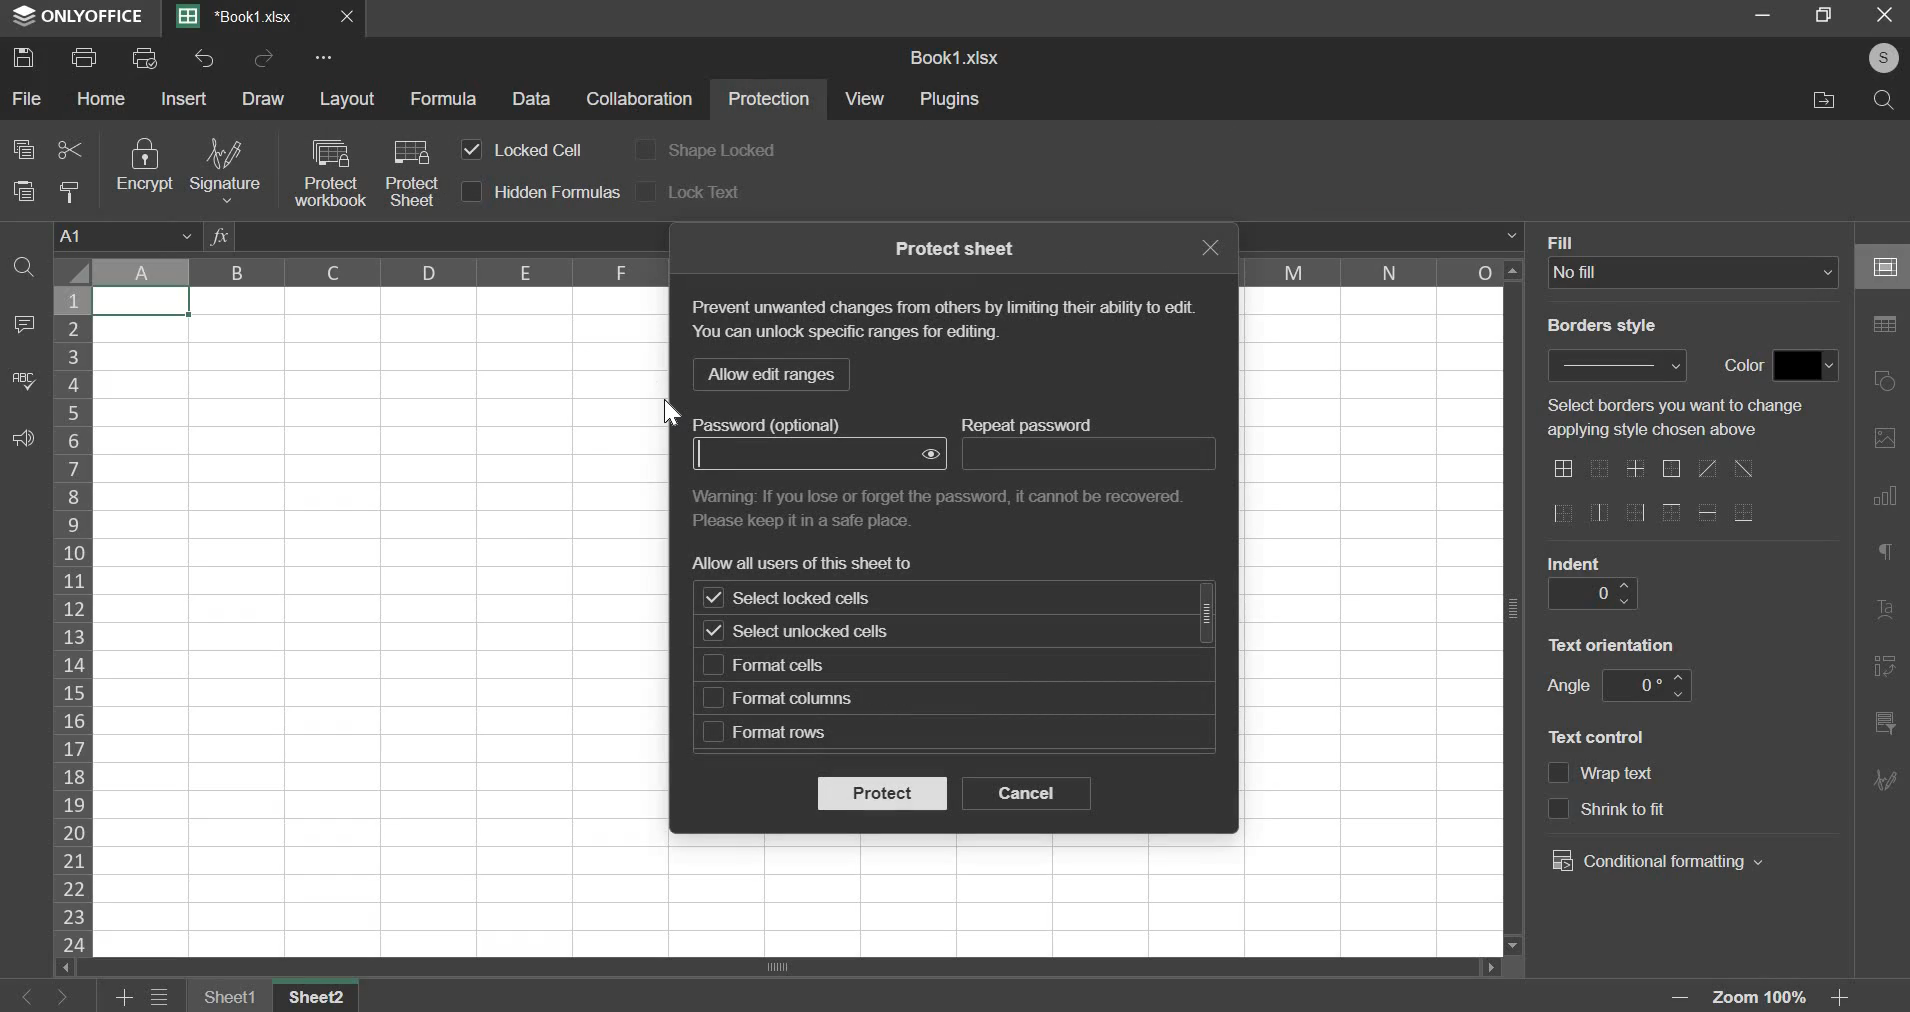 The image size is (1910, 1012). What do you see at coordinates (802, 454) in the screenshot?
I see `password` at bounding box center [802, 454].